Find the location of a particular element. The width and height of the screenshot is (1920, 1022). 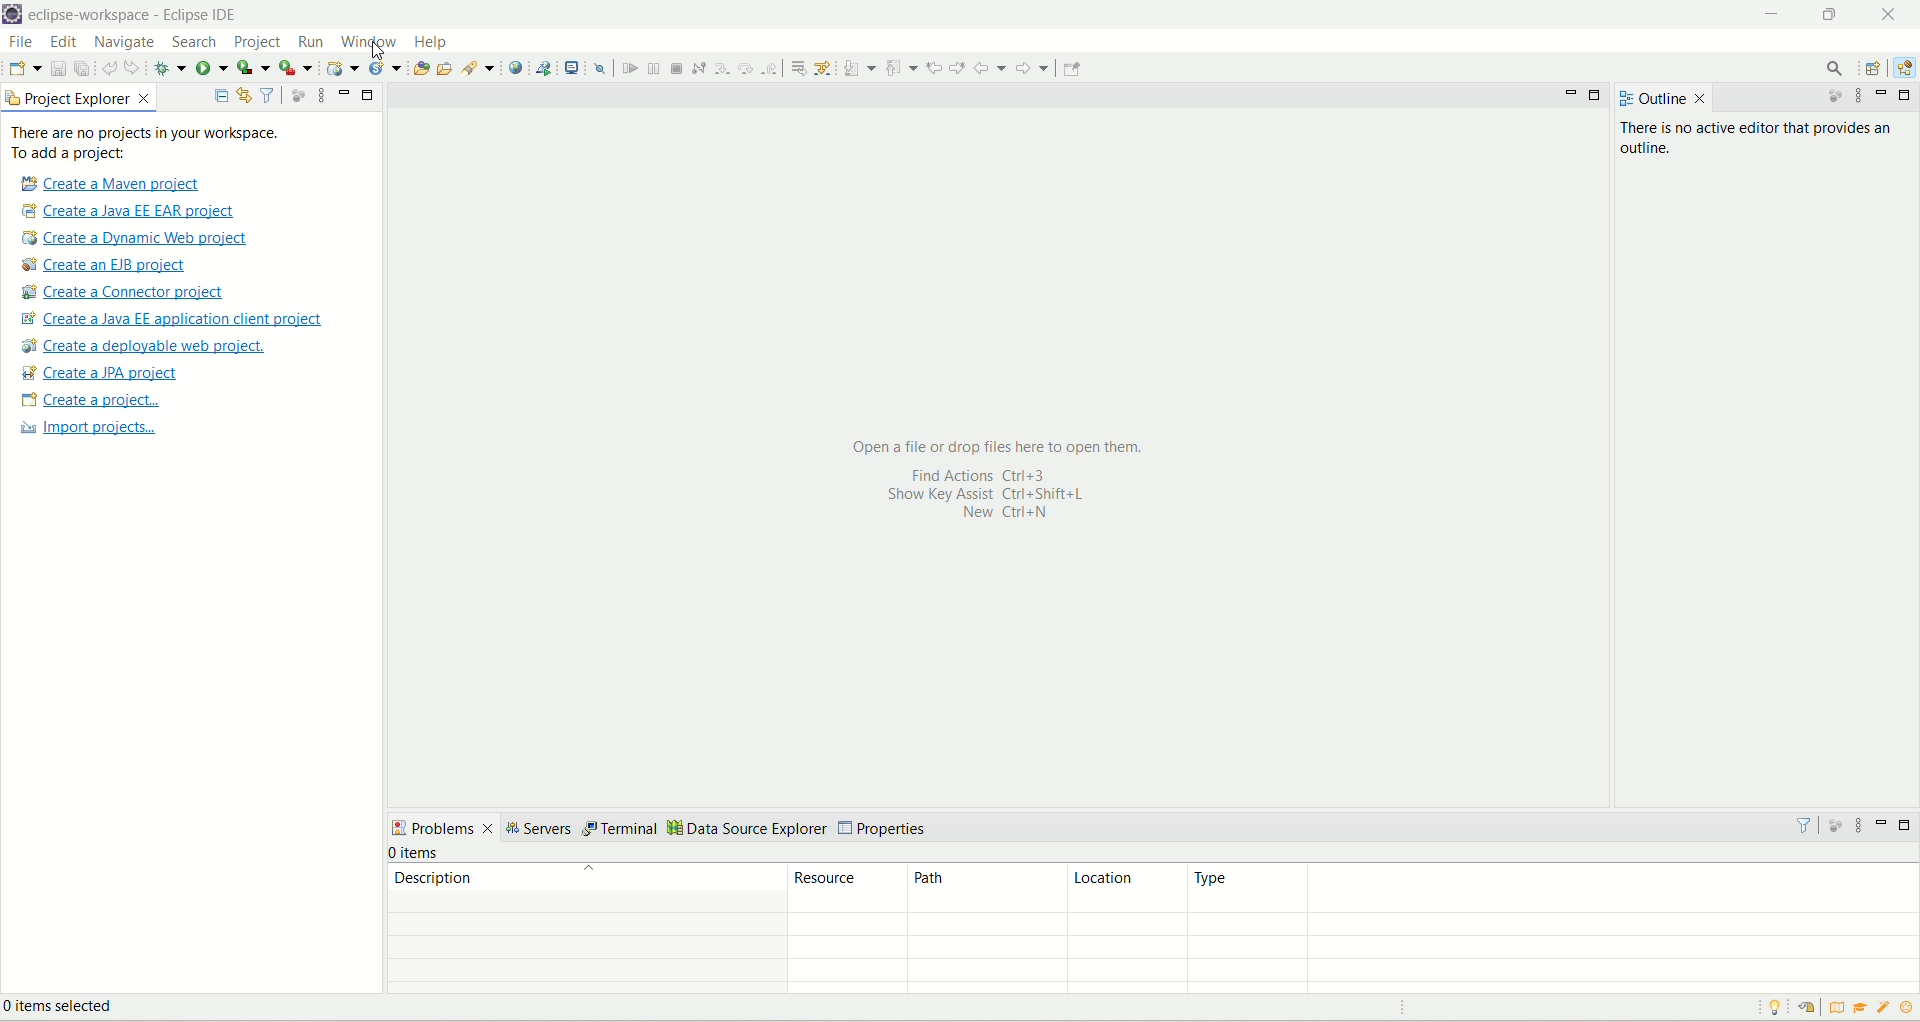

window is located at coordinates (368, 40).